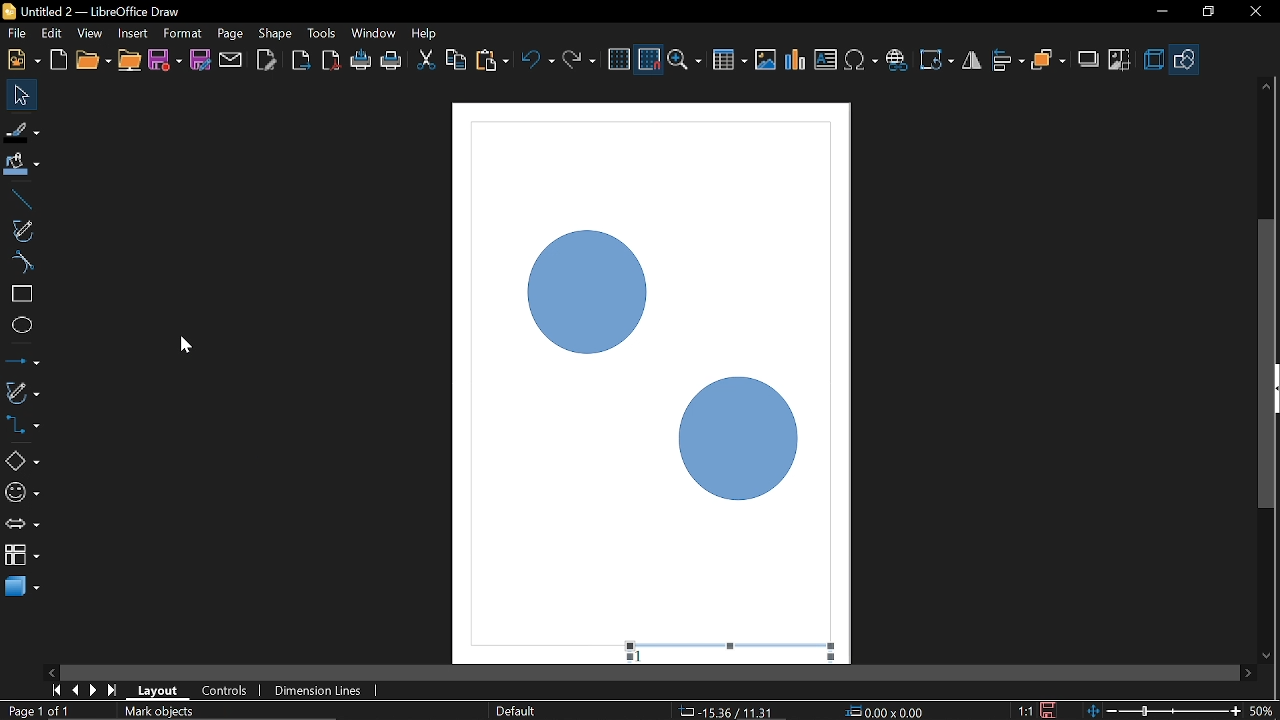 The height and width of the screenshot is (720, 1280). What do you see at coordinates (973, 62) in the screenshot?
I see `flip` at bounding box center [973, 62].